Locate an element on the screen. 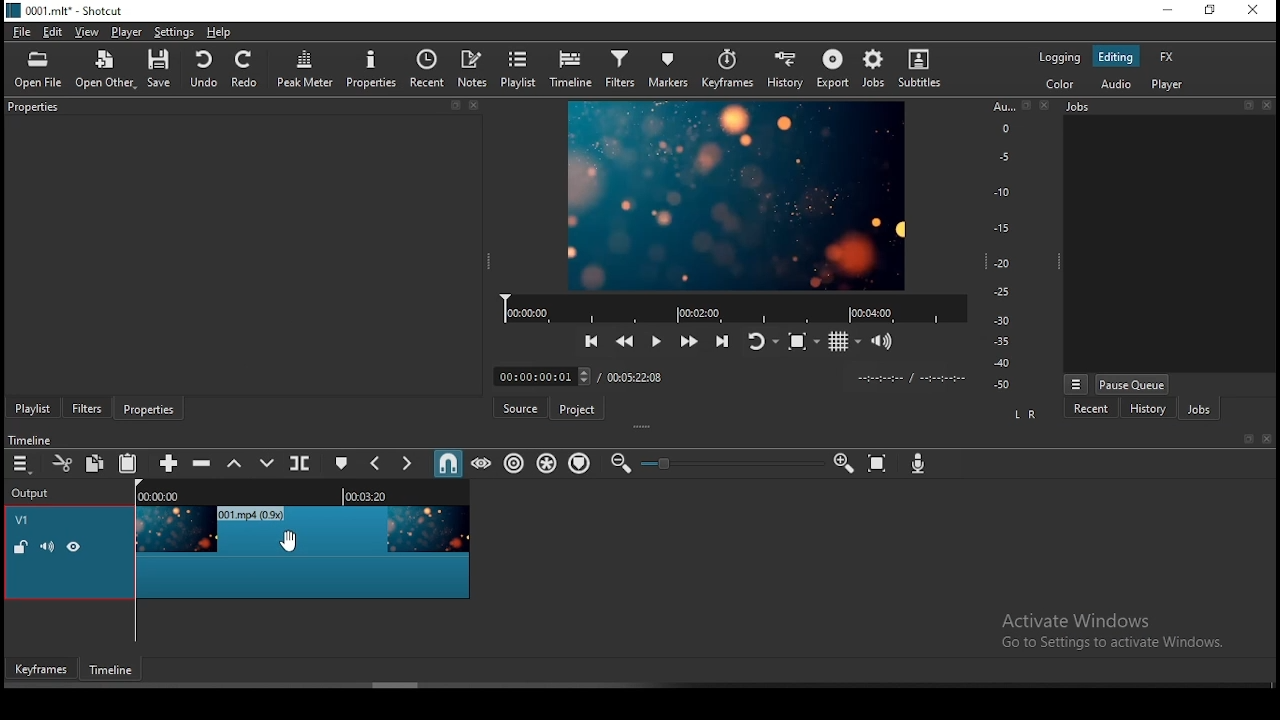 Image resolution: width=1280 pixels, height=720 pixels. close window is located at coordinates (1255, 8).